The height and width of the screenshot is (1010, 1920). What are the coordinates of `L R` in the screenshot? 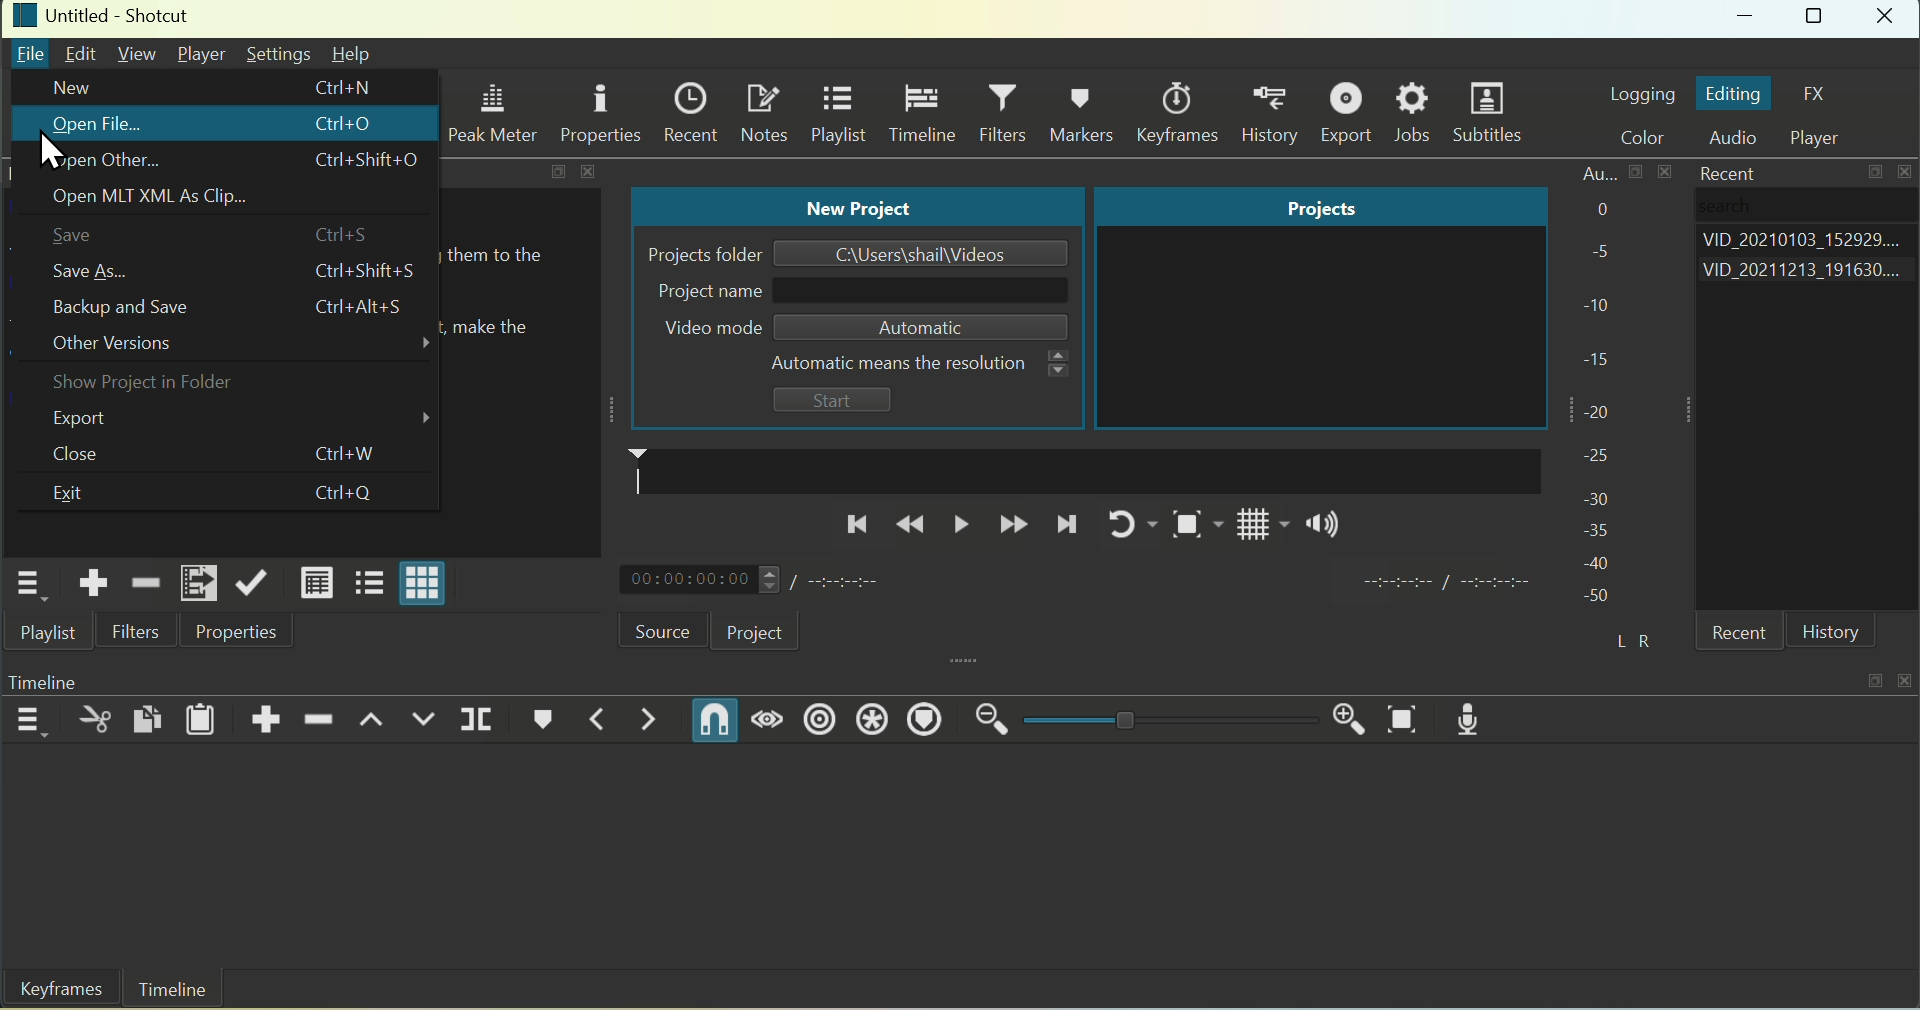 It's located at (1629, 637).